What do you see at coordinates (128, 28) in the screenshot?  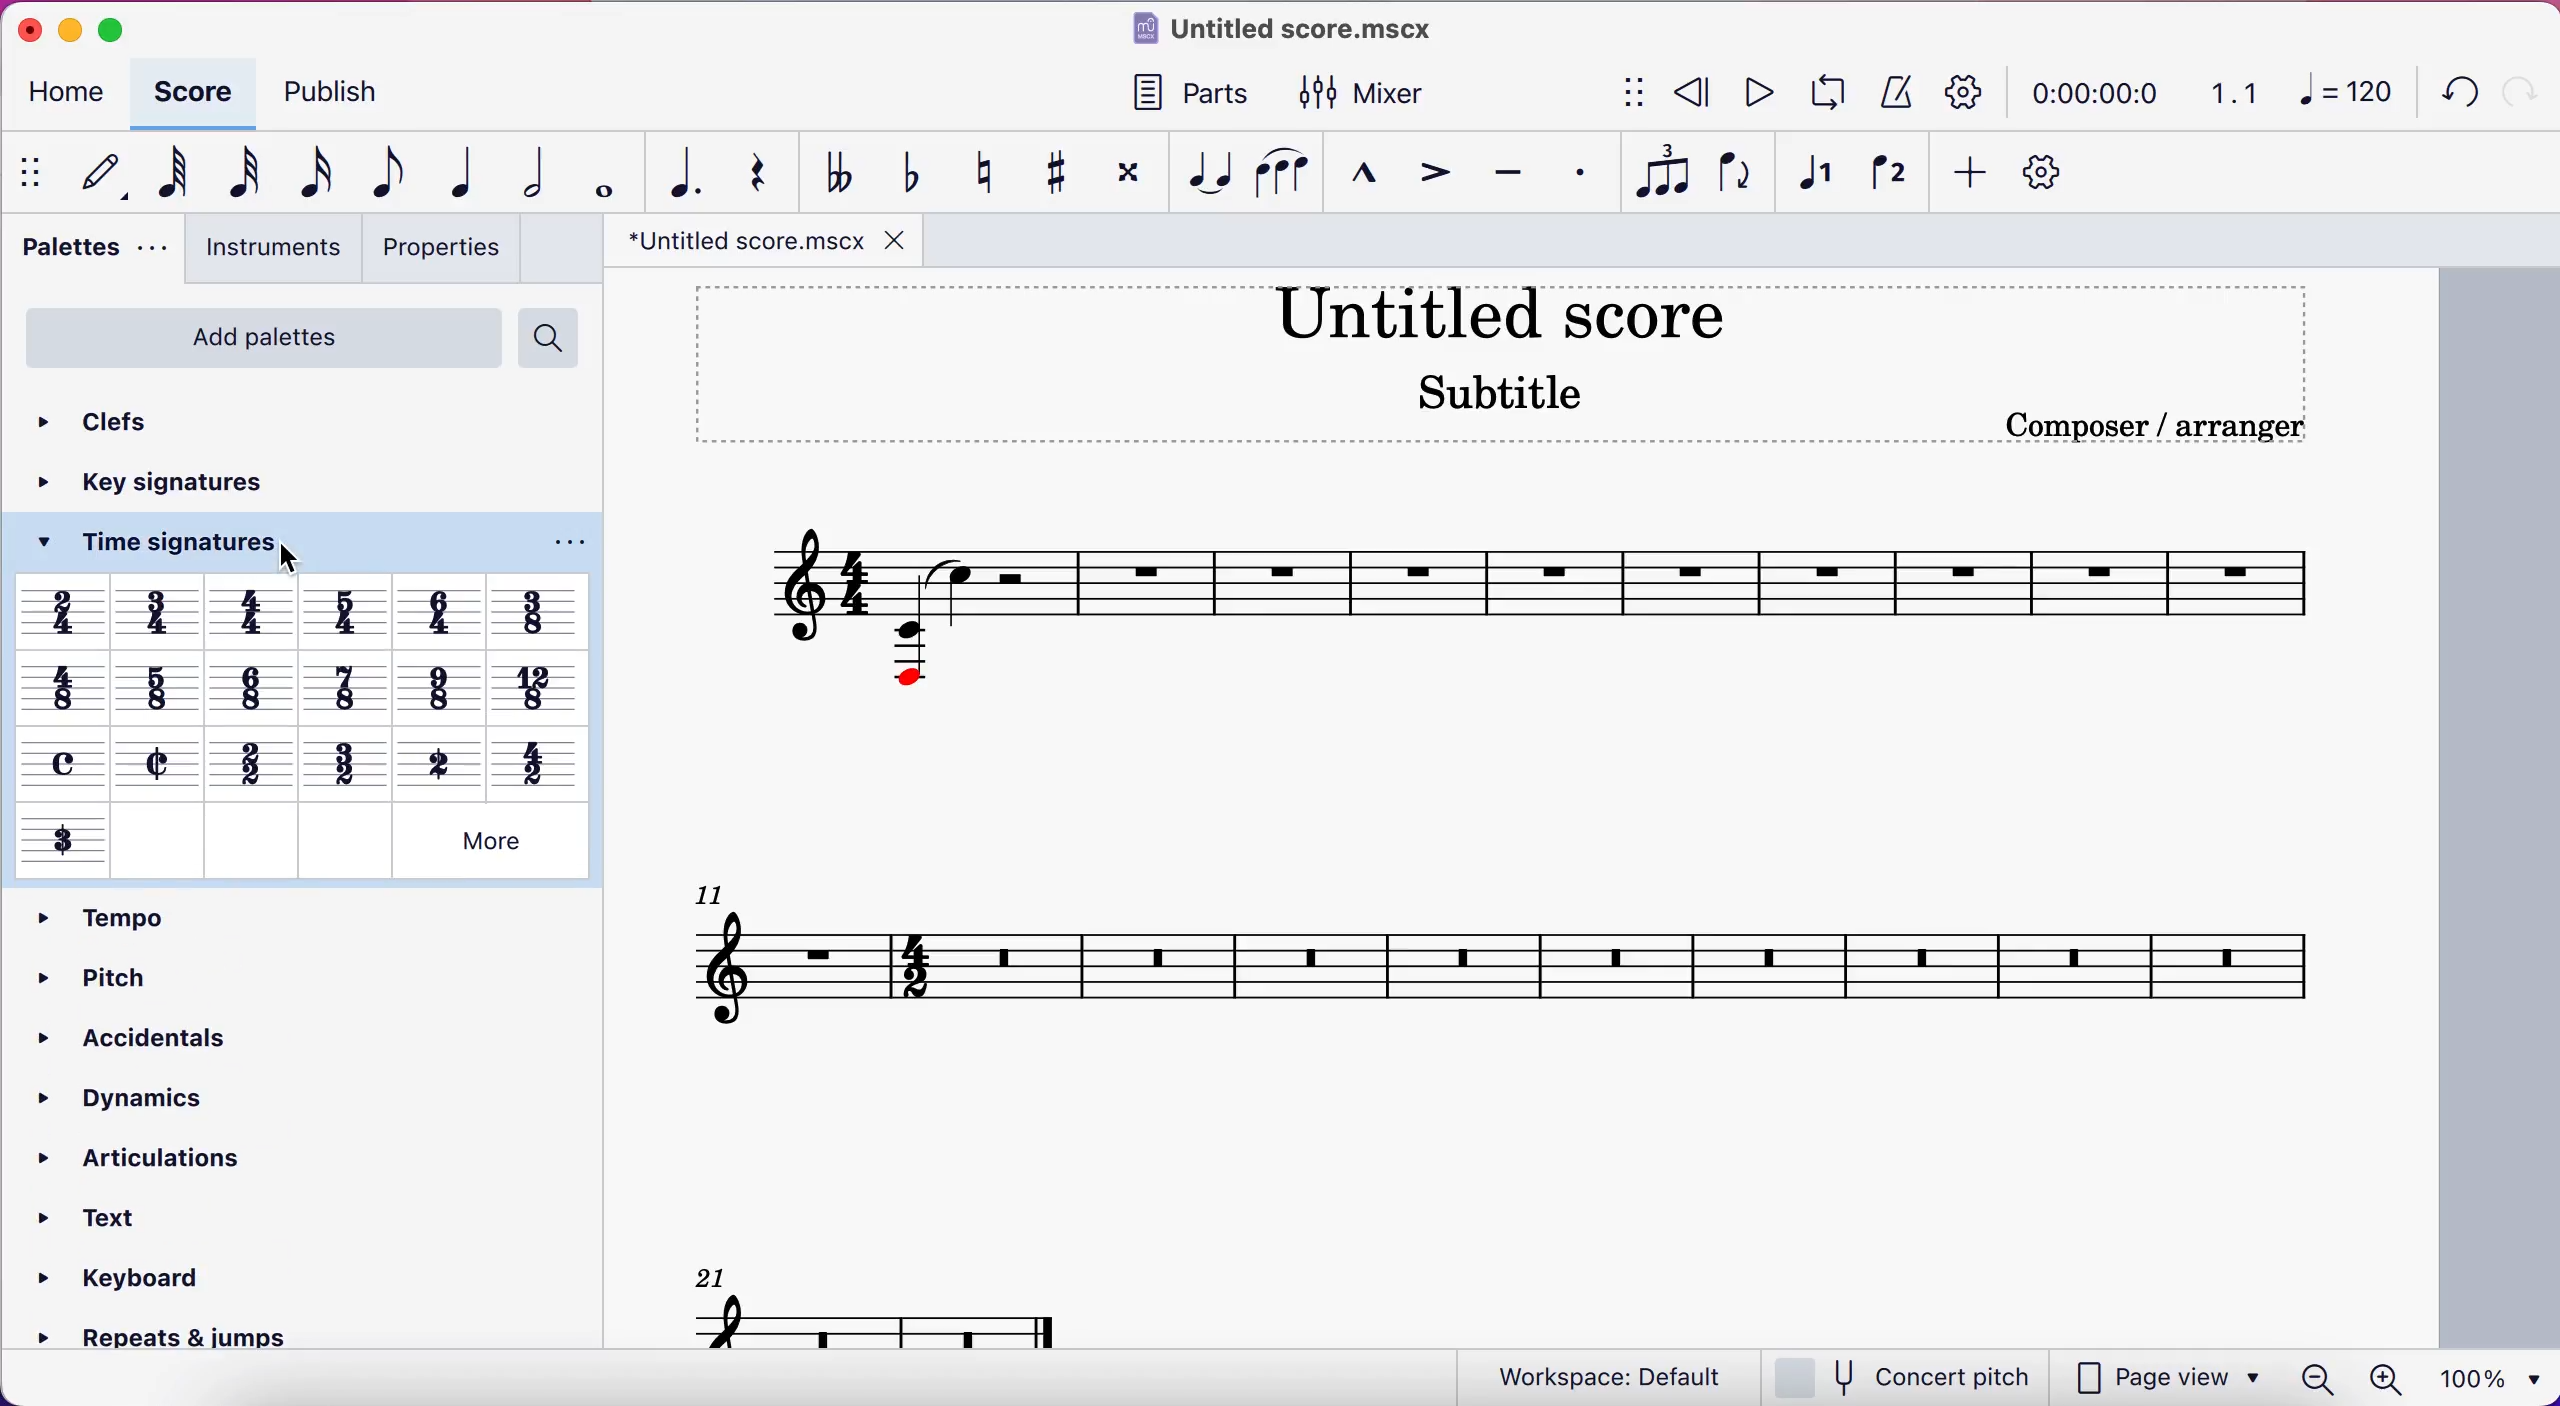 I see `maximize` at bounding box center [128, 28].